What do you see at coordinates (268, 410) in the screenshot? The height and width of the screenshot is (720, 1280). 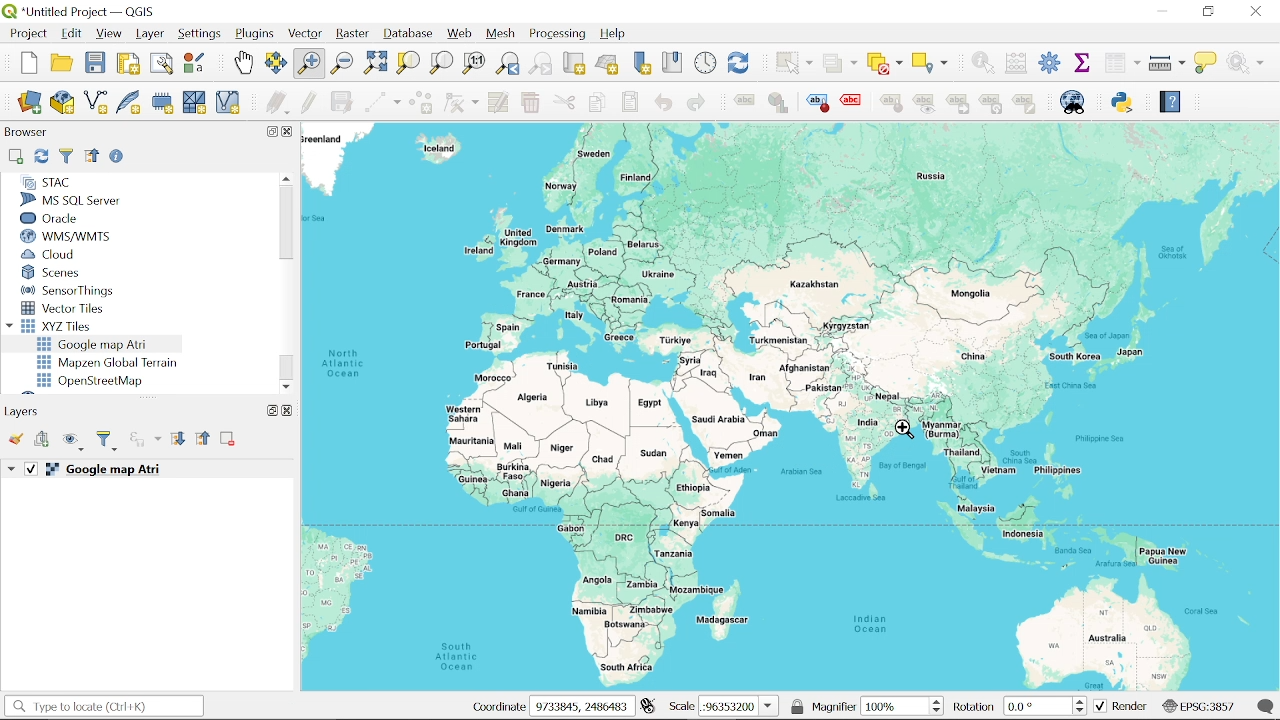 I see `Restore down` at bounding box center [268, 410].